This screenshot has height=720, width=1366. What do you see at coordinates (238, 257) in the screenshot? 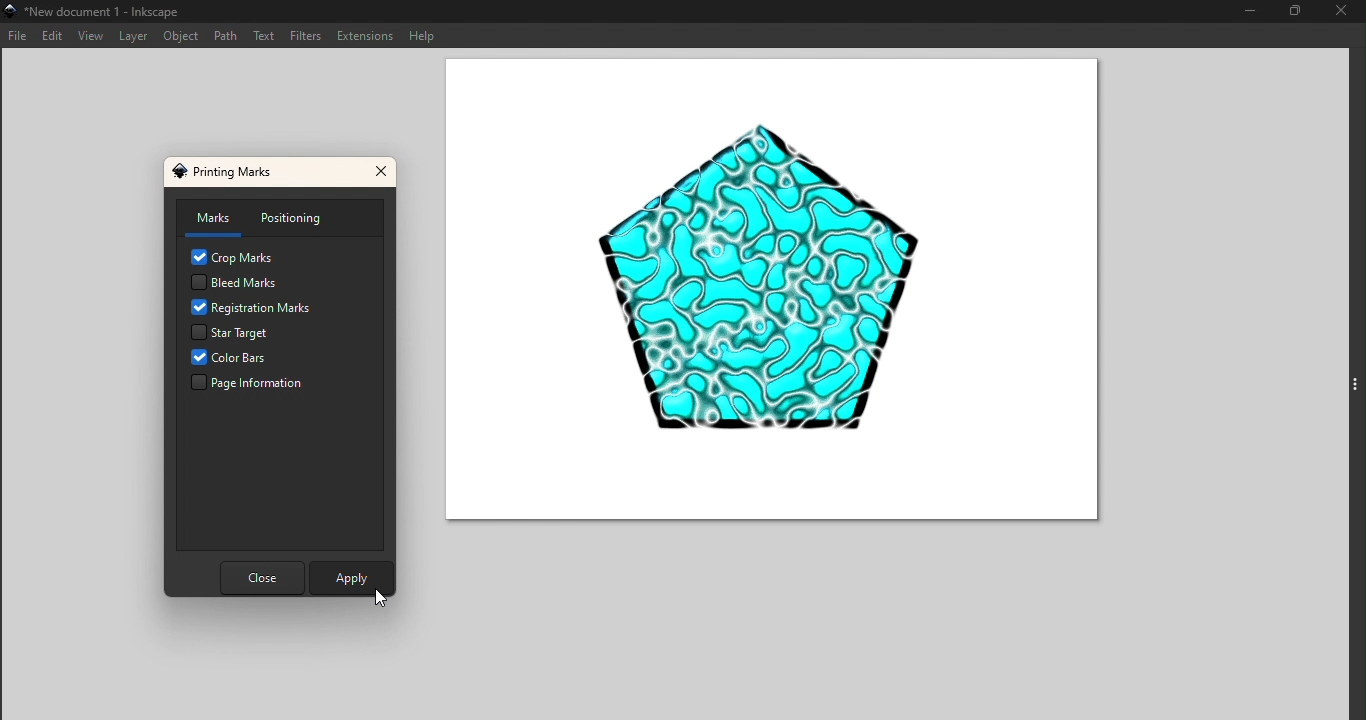
I see `Crop Marks` at bounding box center [238, 257].